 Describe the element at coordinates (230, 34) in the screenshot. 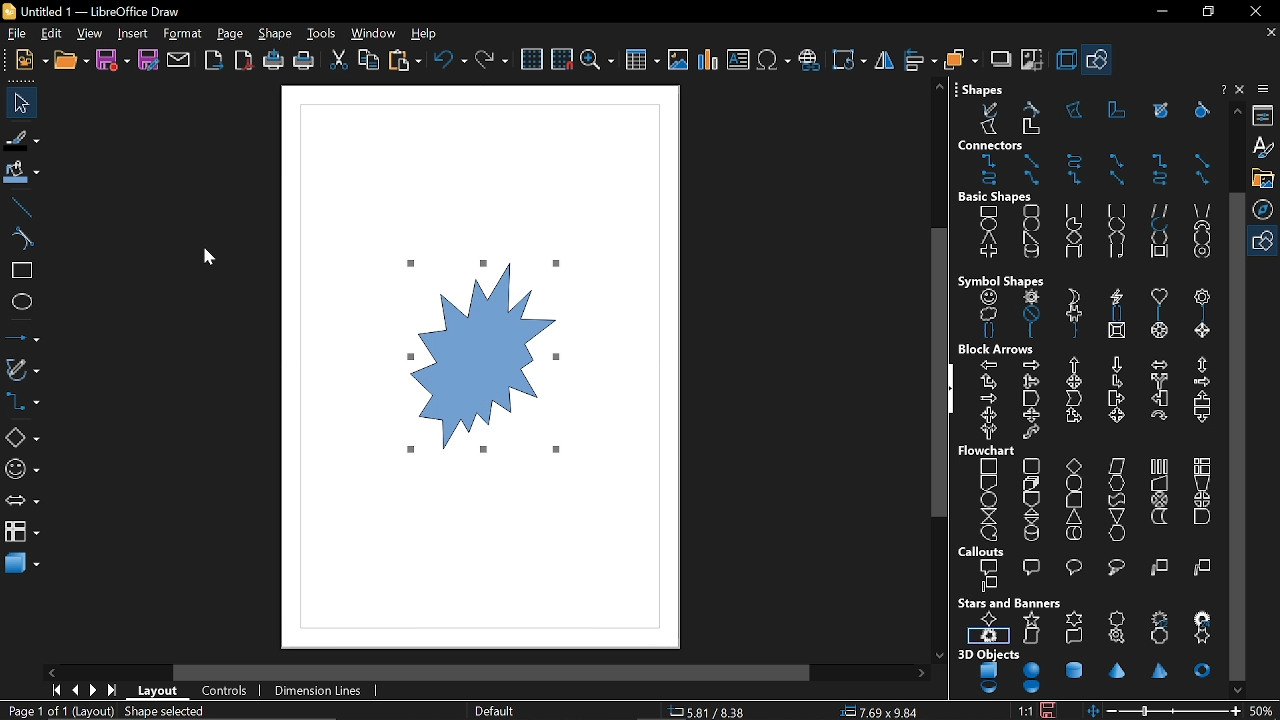

I see `page` at that location.